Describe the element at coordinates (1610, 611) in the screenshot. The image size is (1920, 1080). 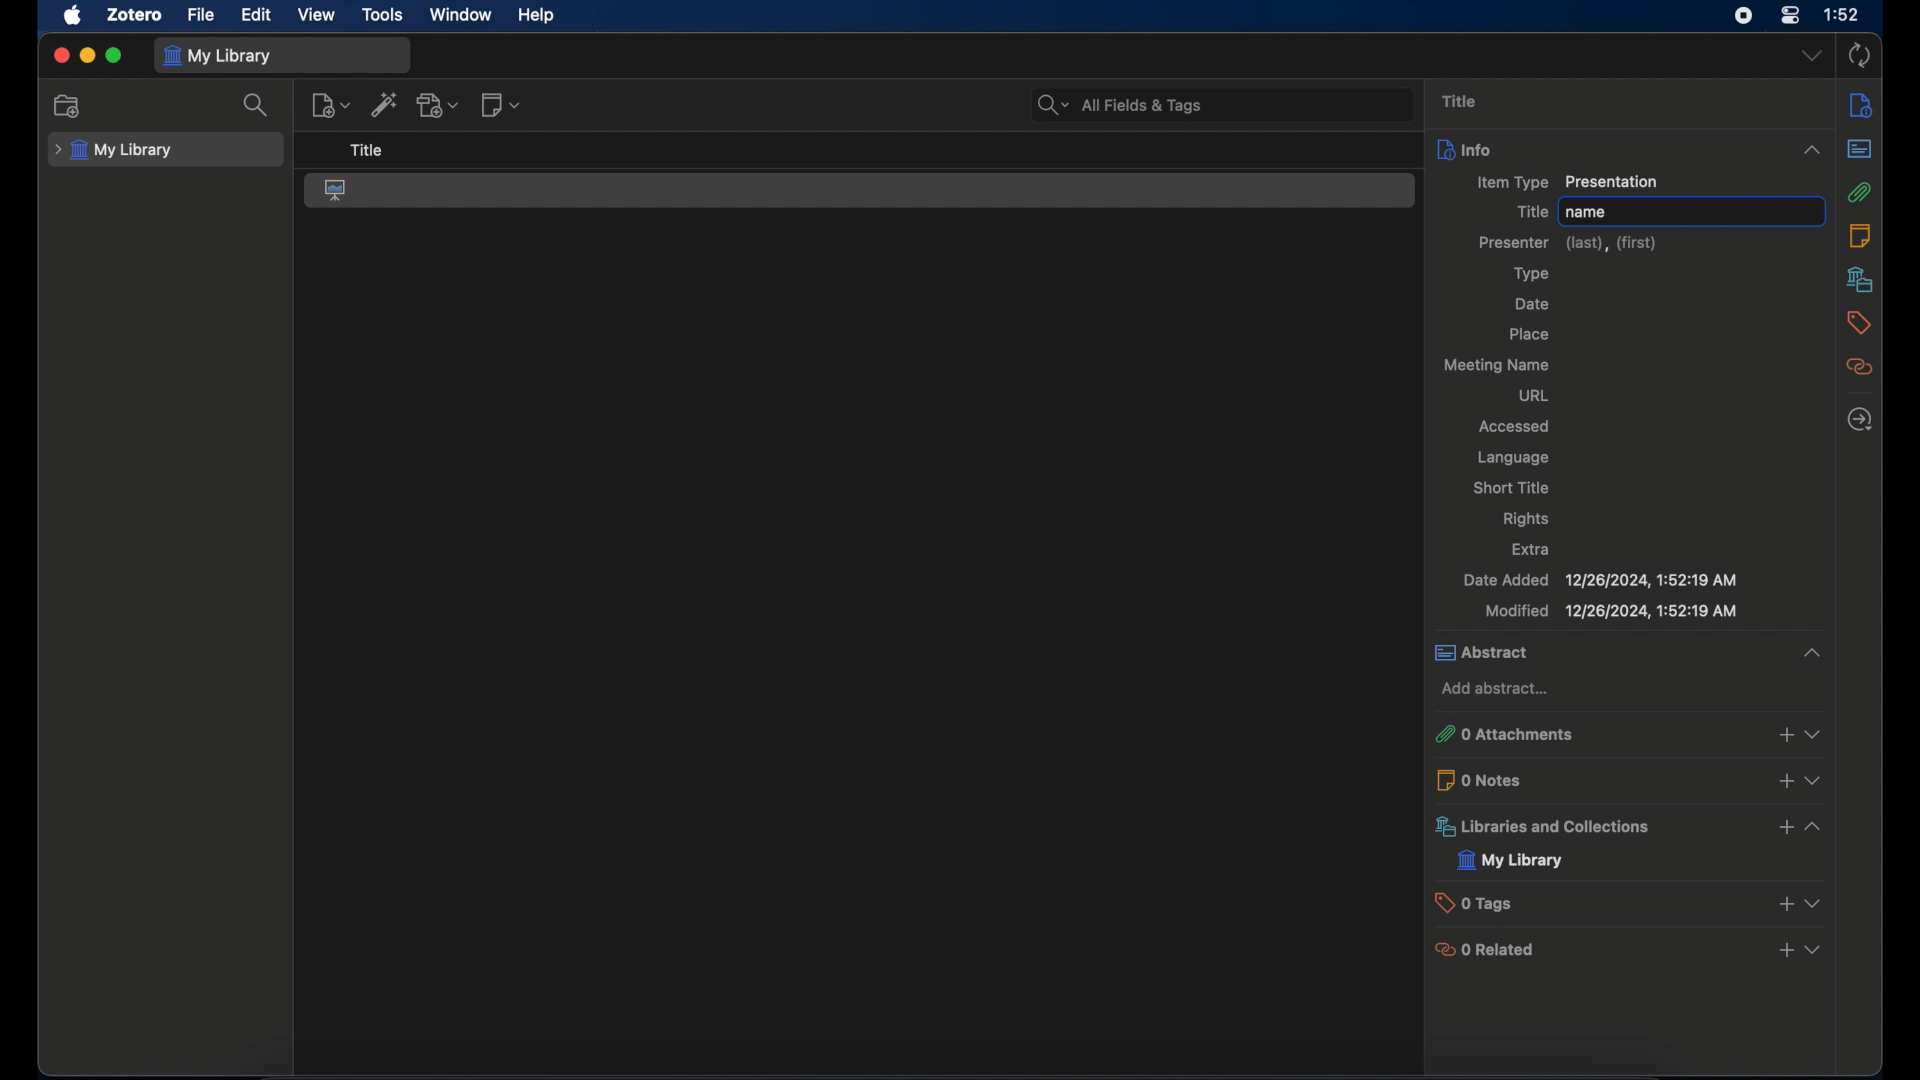
I see `modified 12/26/2024, 1:52:19 AM` at that location.